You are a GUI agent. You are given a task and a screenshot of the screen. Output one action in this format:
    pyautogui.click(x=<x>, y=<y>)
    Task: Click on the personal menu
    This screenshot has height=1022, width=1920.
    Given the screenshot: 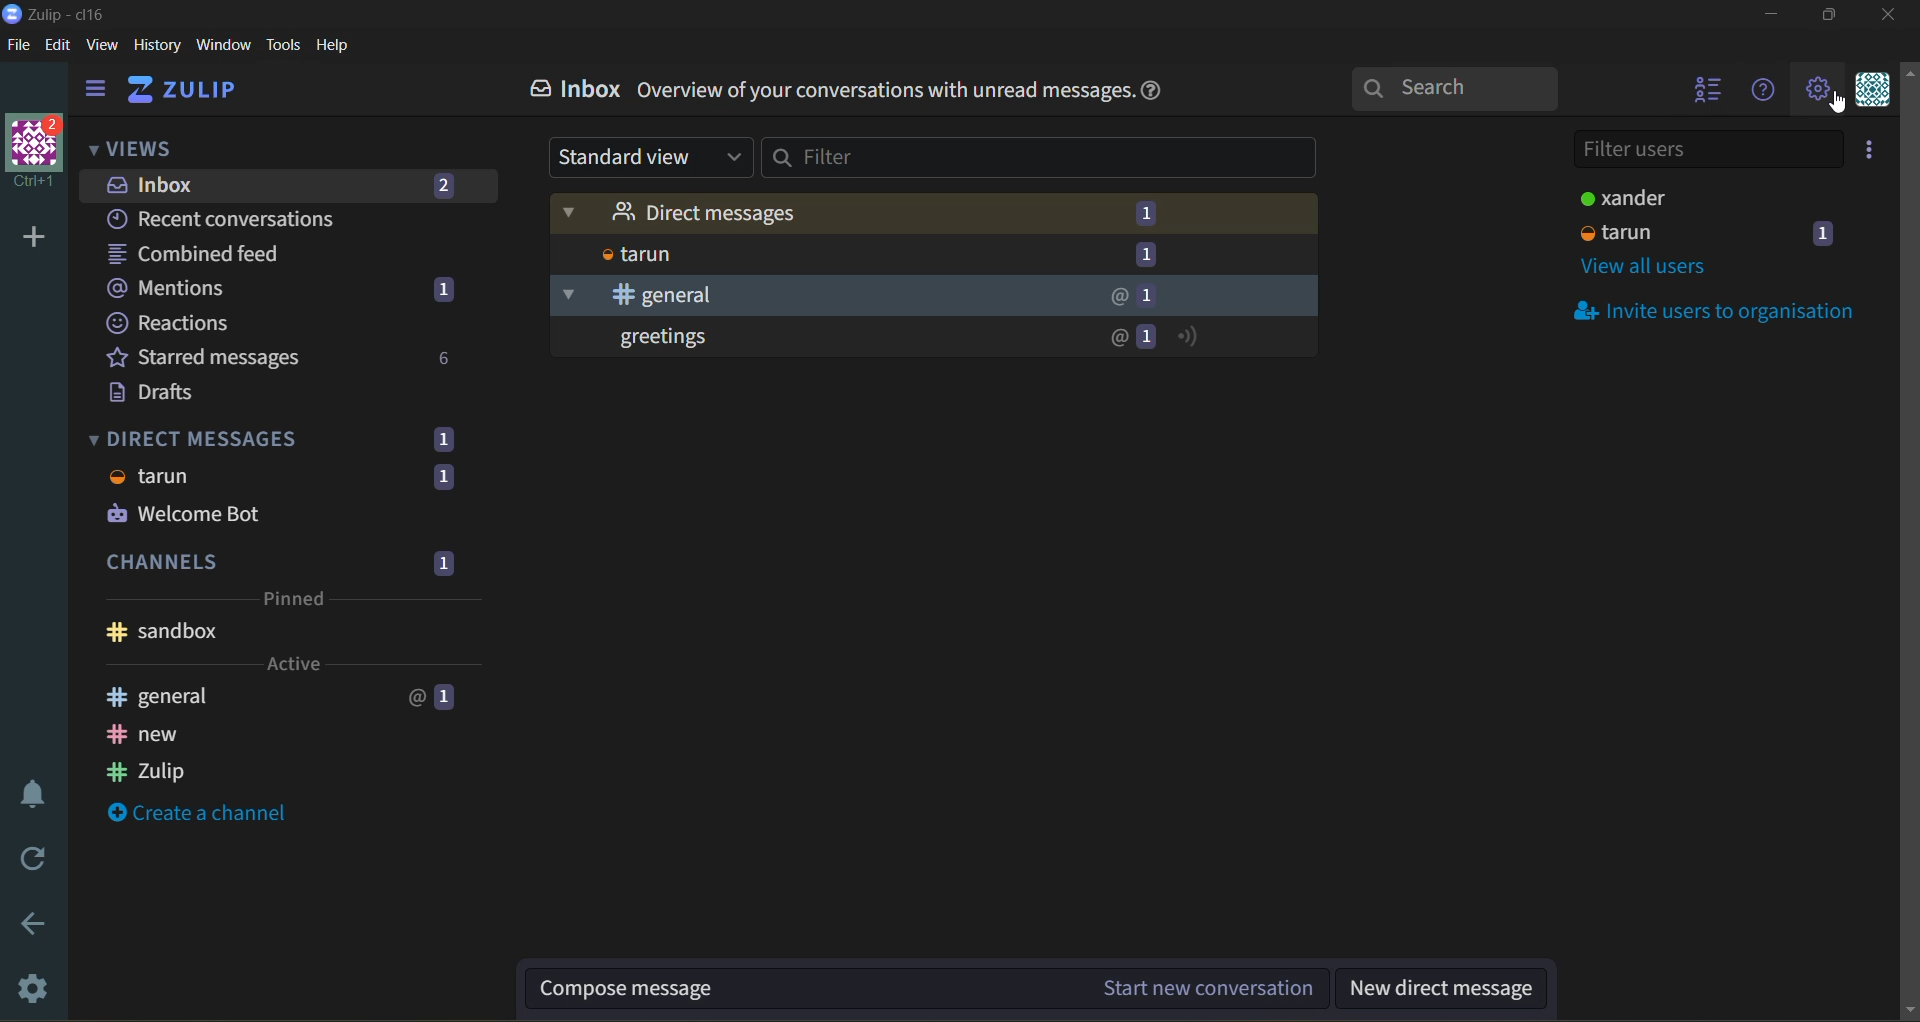 What is the action you would take?
    pyautogui.click(x=1877, y=91)
    